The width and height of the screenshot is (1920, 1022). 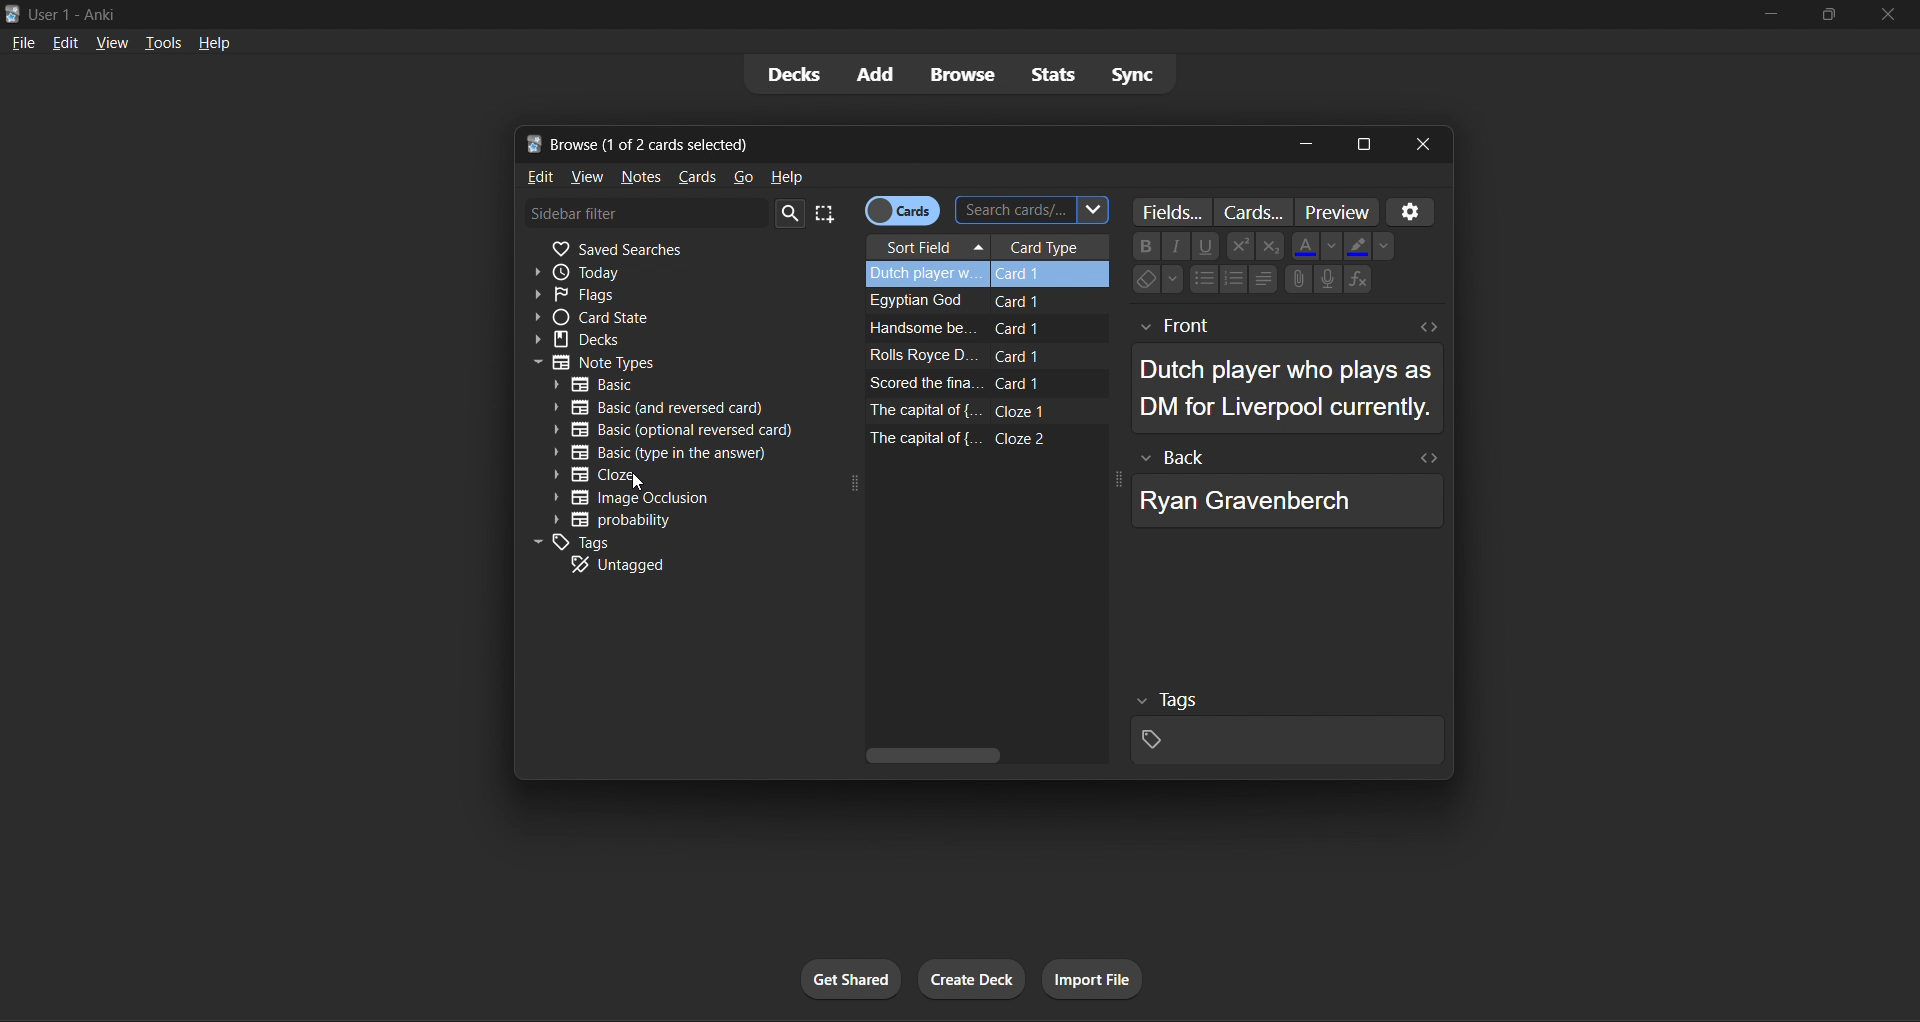 What do you see at coordinates (671, 564) in the screenshot?
I see `untagged filter` at bounding box center [671, 564].